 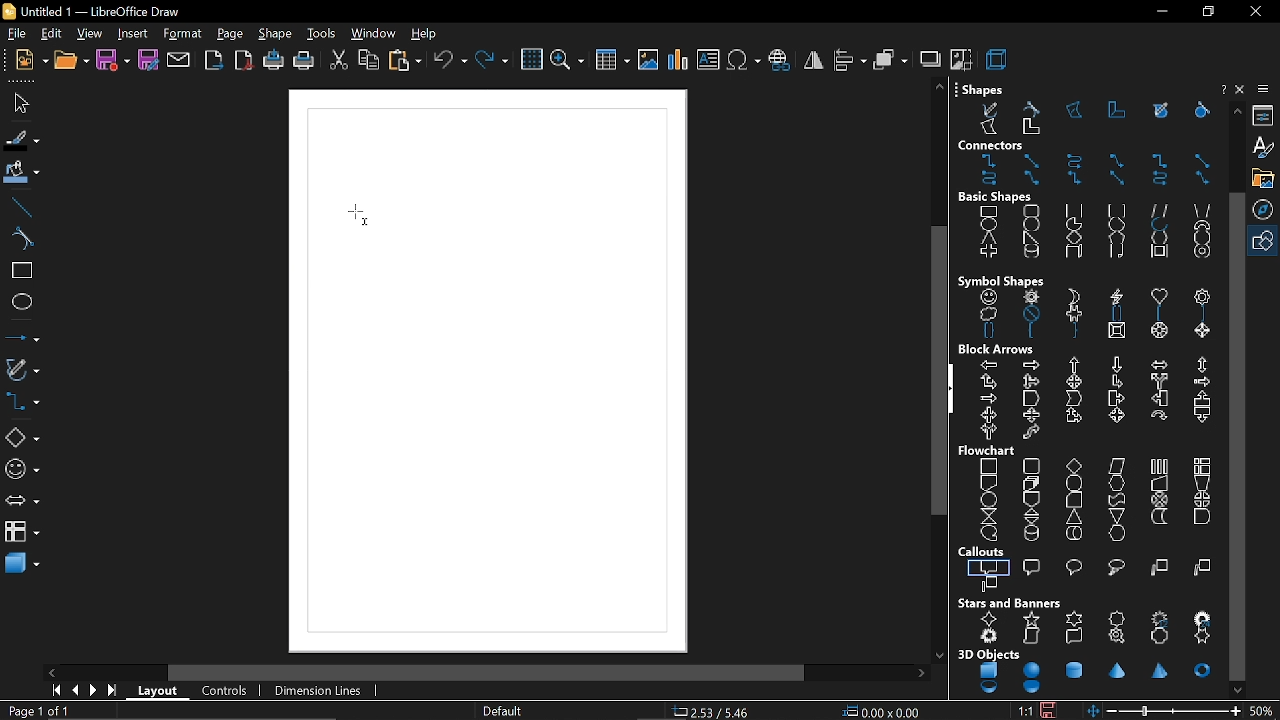 I want to click on fill color, so click(x=22, y=172).